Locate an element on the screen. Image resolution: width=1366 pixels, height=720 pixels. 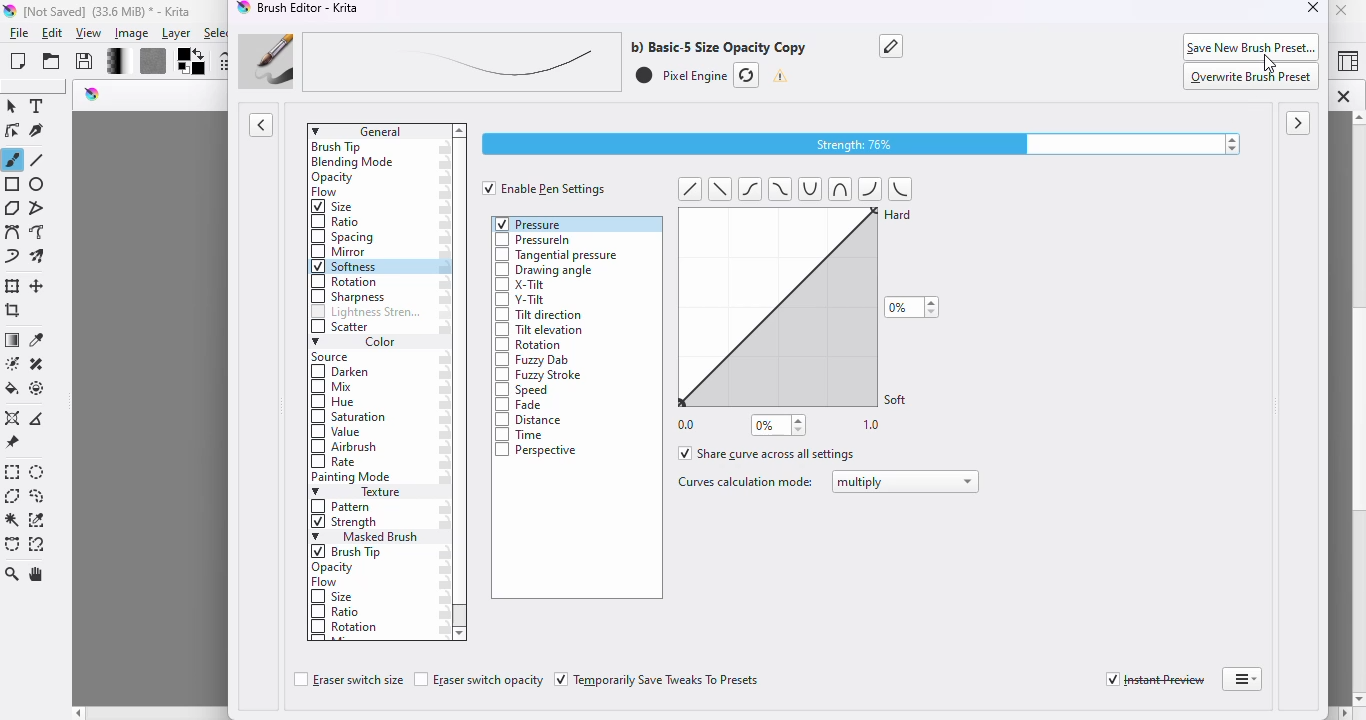
toggle showing scratchpad is located at coordinates (1299, 124).